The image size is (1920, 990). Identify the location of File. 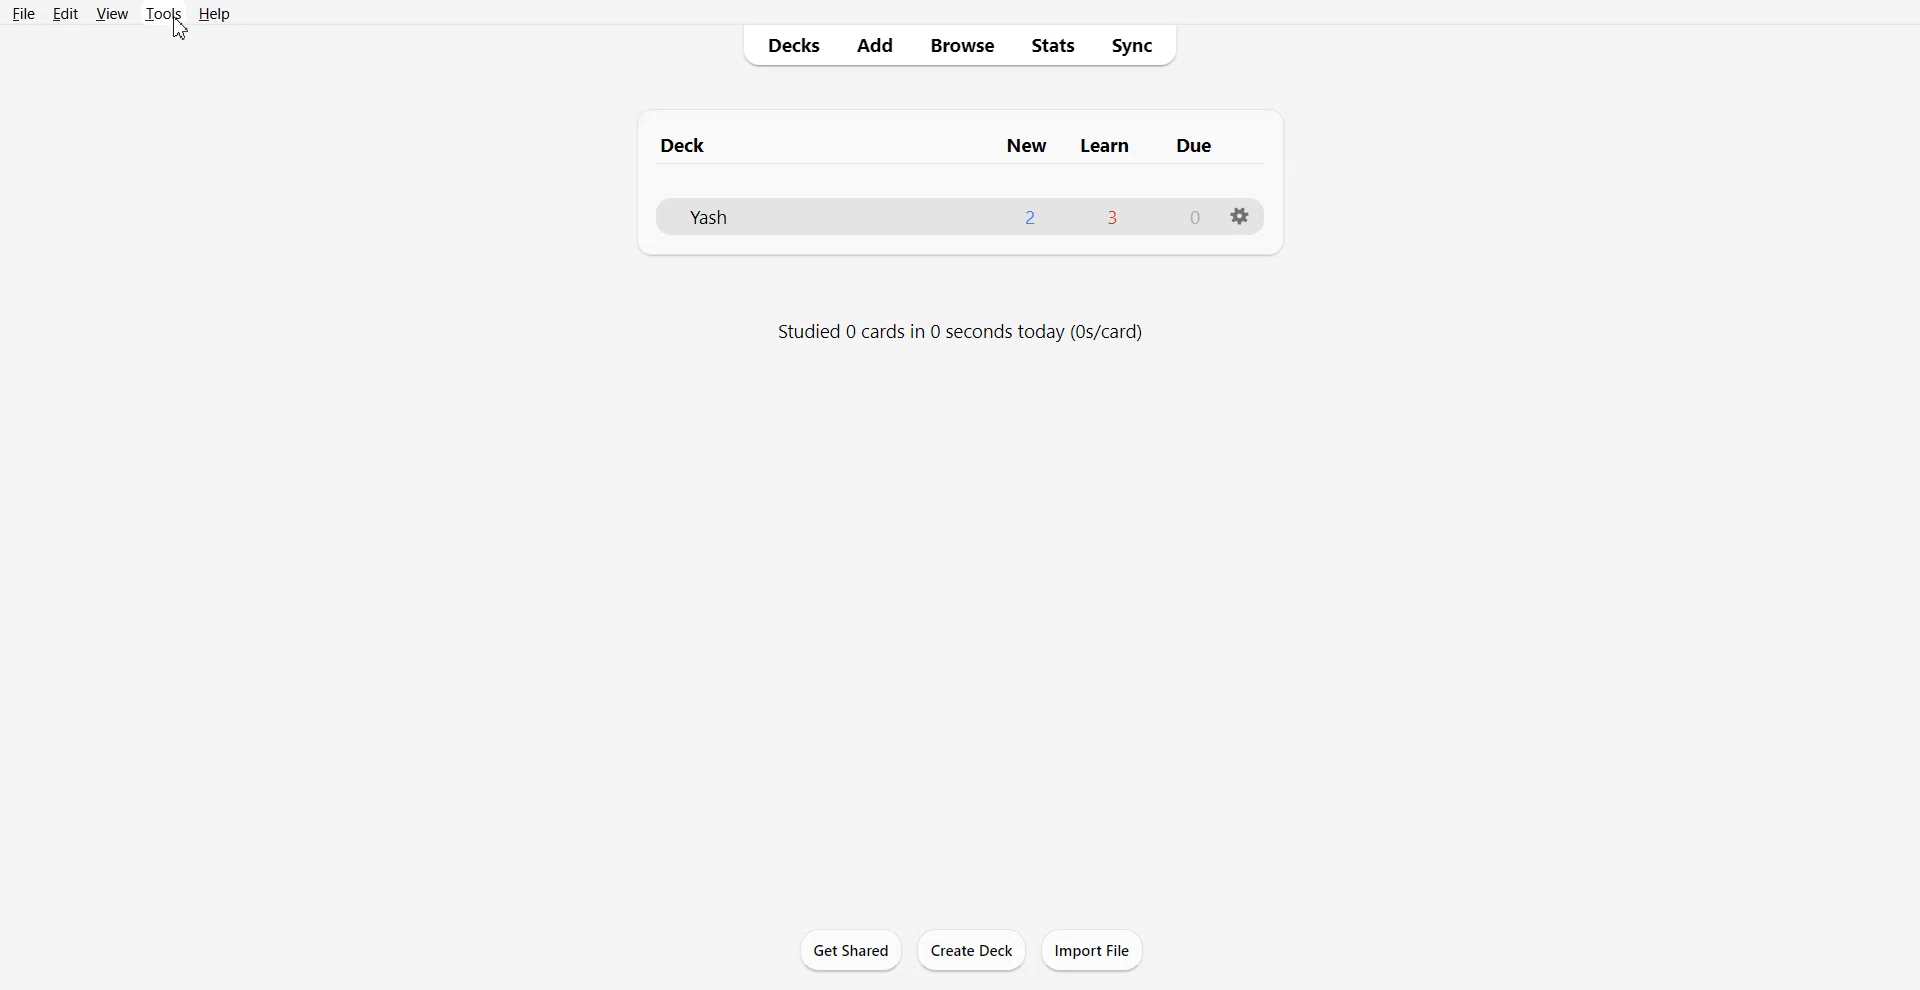
(24, 13).